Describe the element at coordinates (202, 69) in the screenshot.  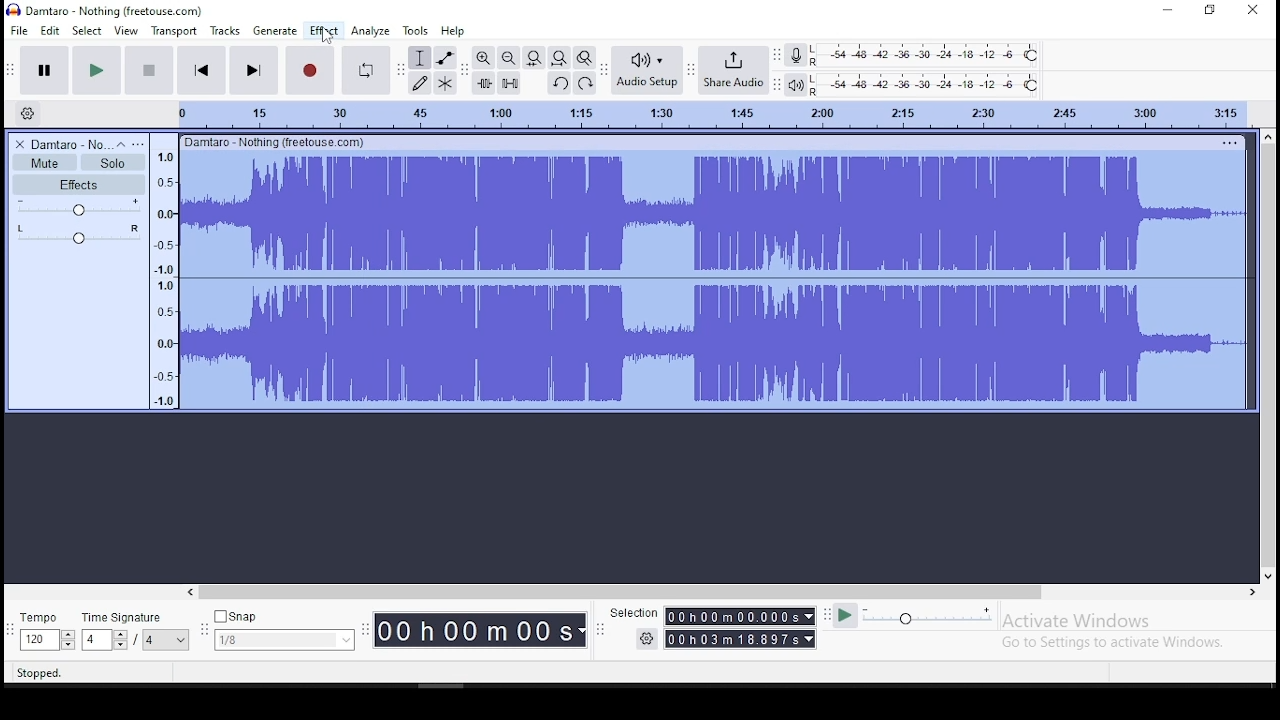
I see `skip to start` at that location.